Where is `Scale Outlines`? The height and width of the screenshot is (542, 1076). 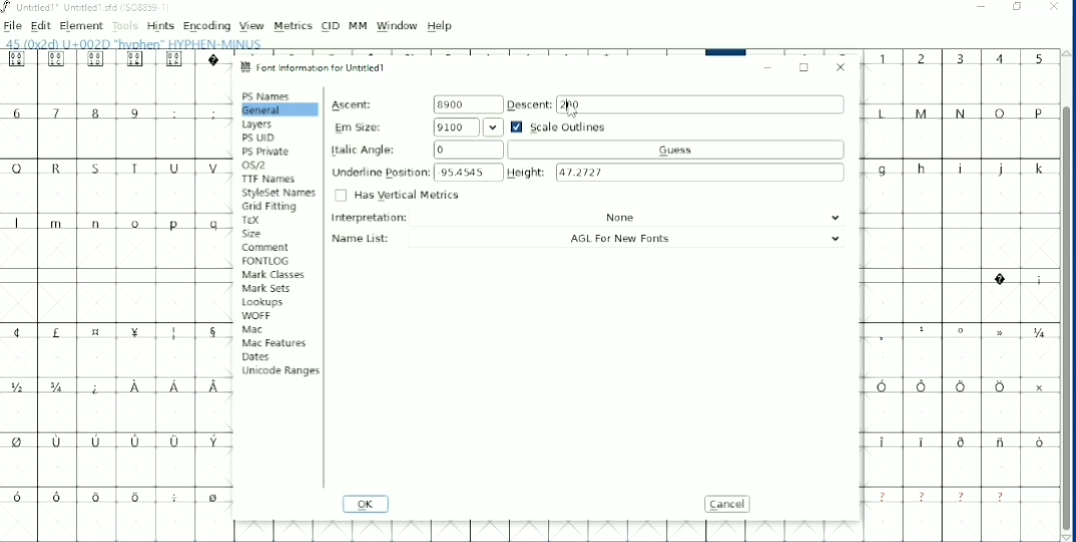 Scale Outlines is located at coordinates (559, 126).